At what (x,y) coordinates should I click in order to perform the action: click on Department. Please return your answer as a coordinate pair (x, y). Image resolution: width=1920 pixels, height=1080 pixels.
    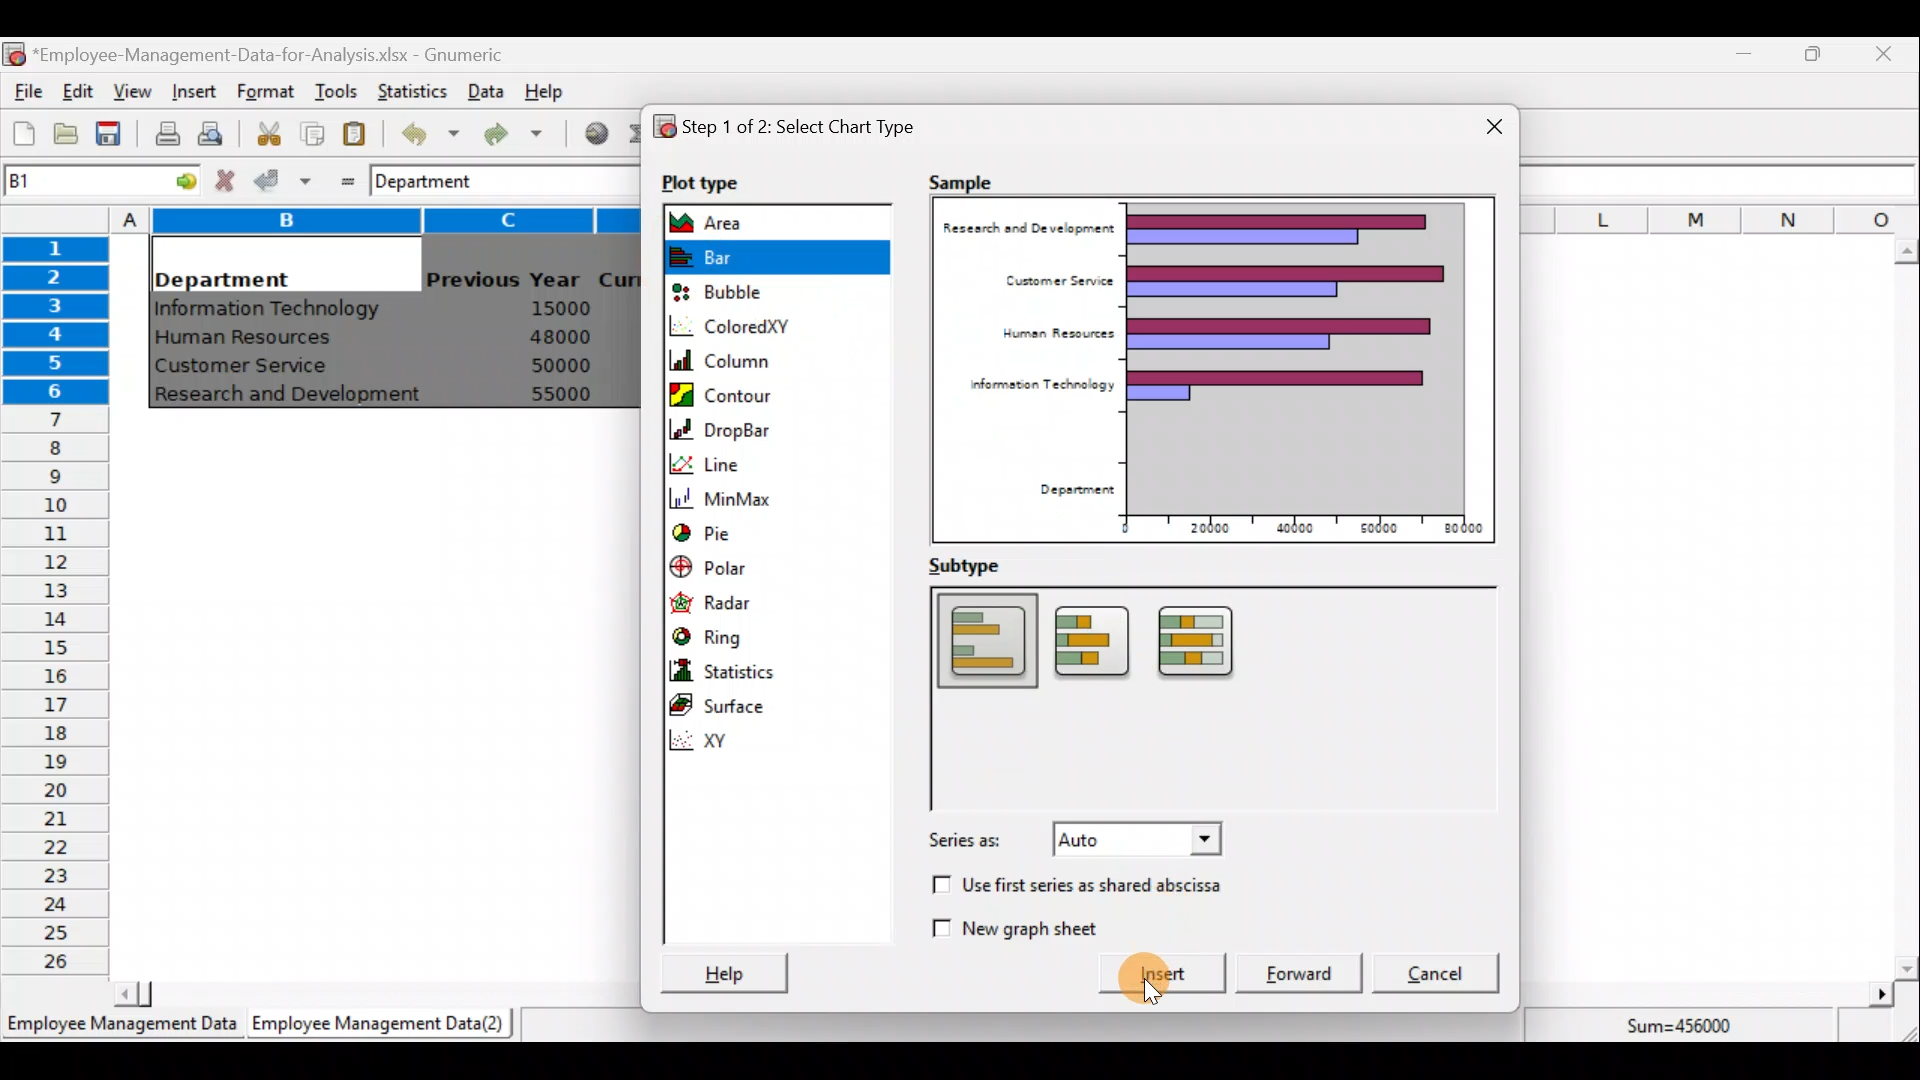
    Looking at the image, I should click on (1067, 490).